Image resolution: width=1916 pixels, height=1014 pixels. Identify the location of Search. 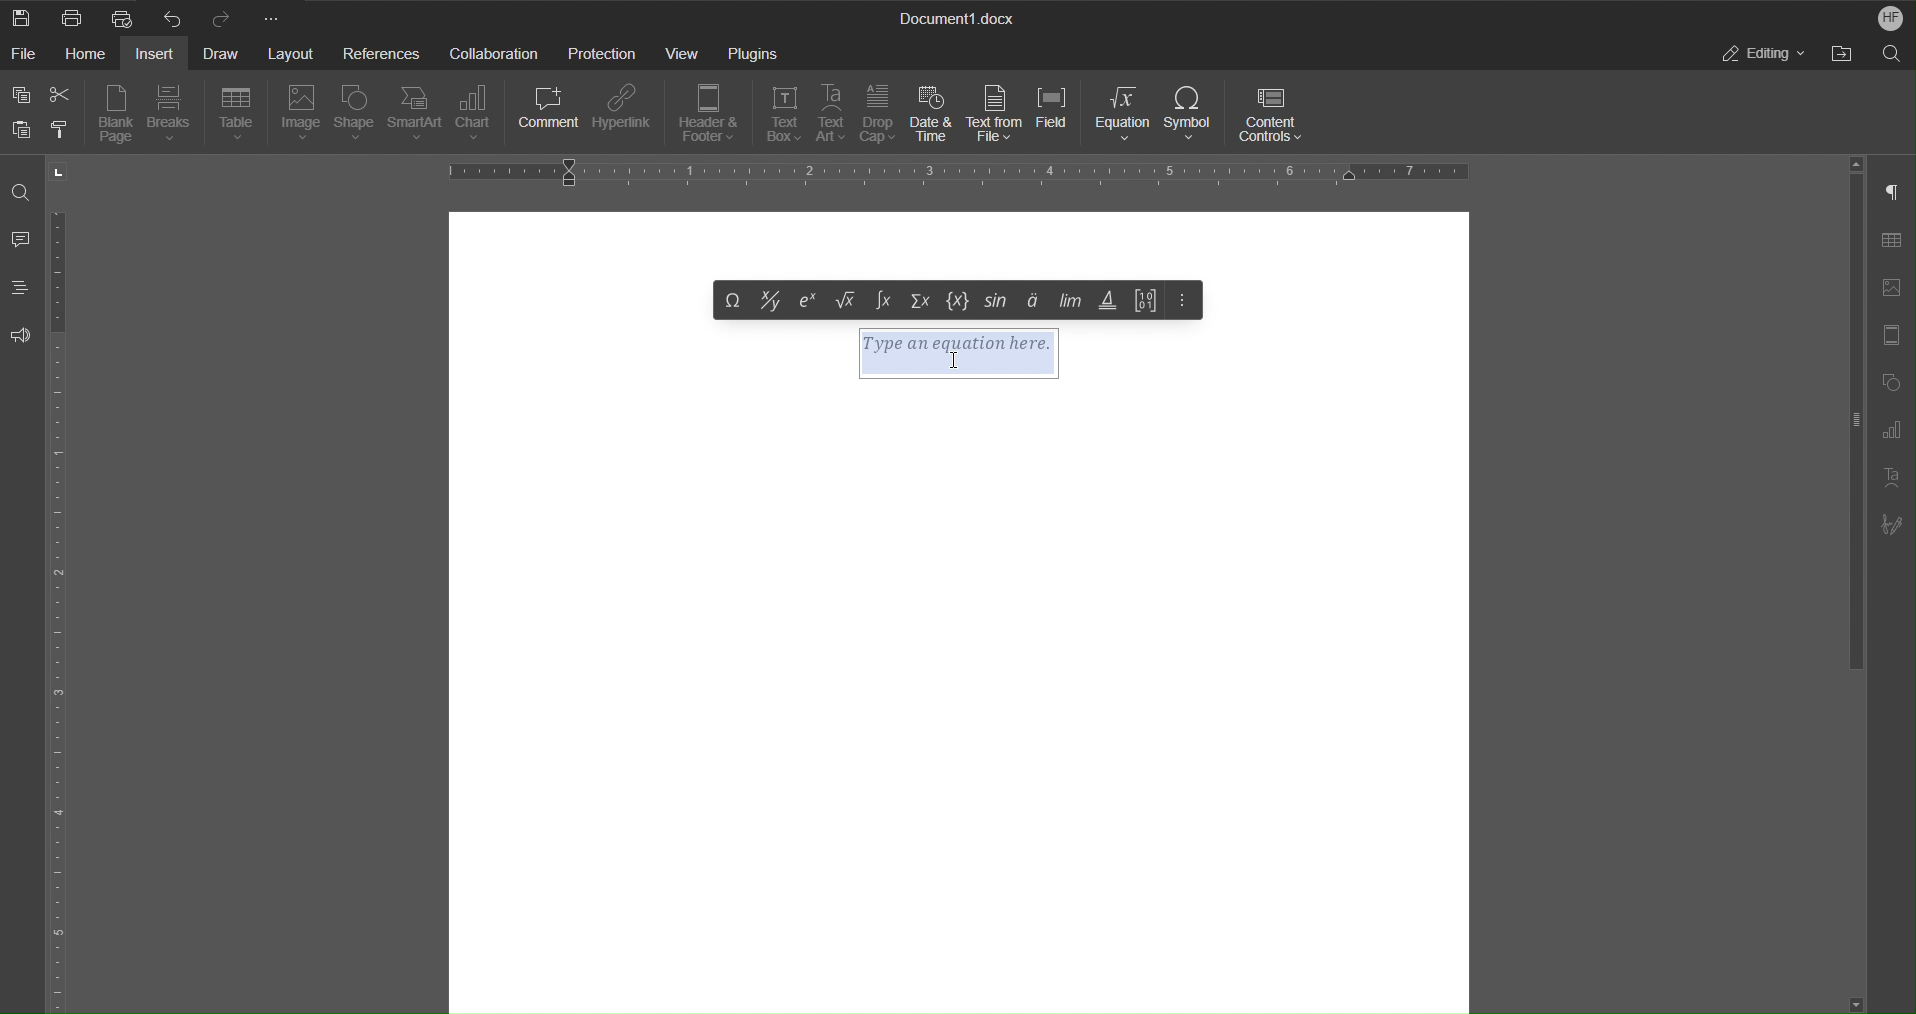
(1896, 55).